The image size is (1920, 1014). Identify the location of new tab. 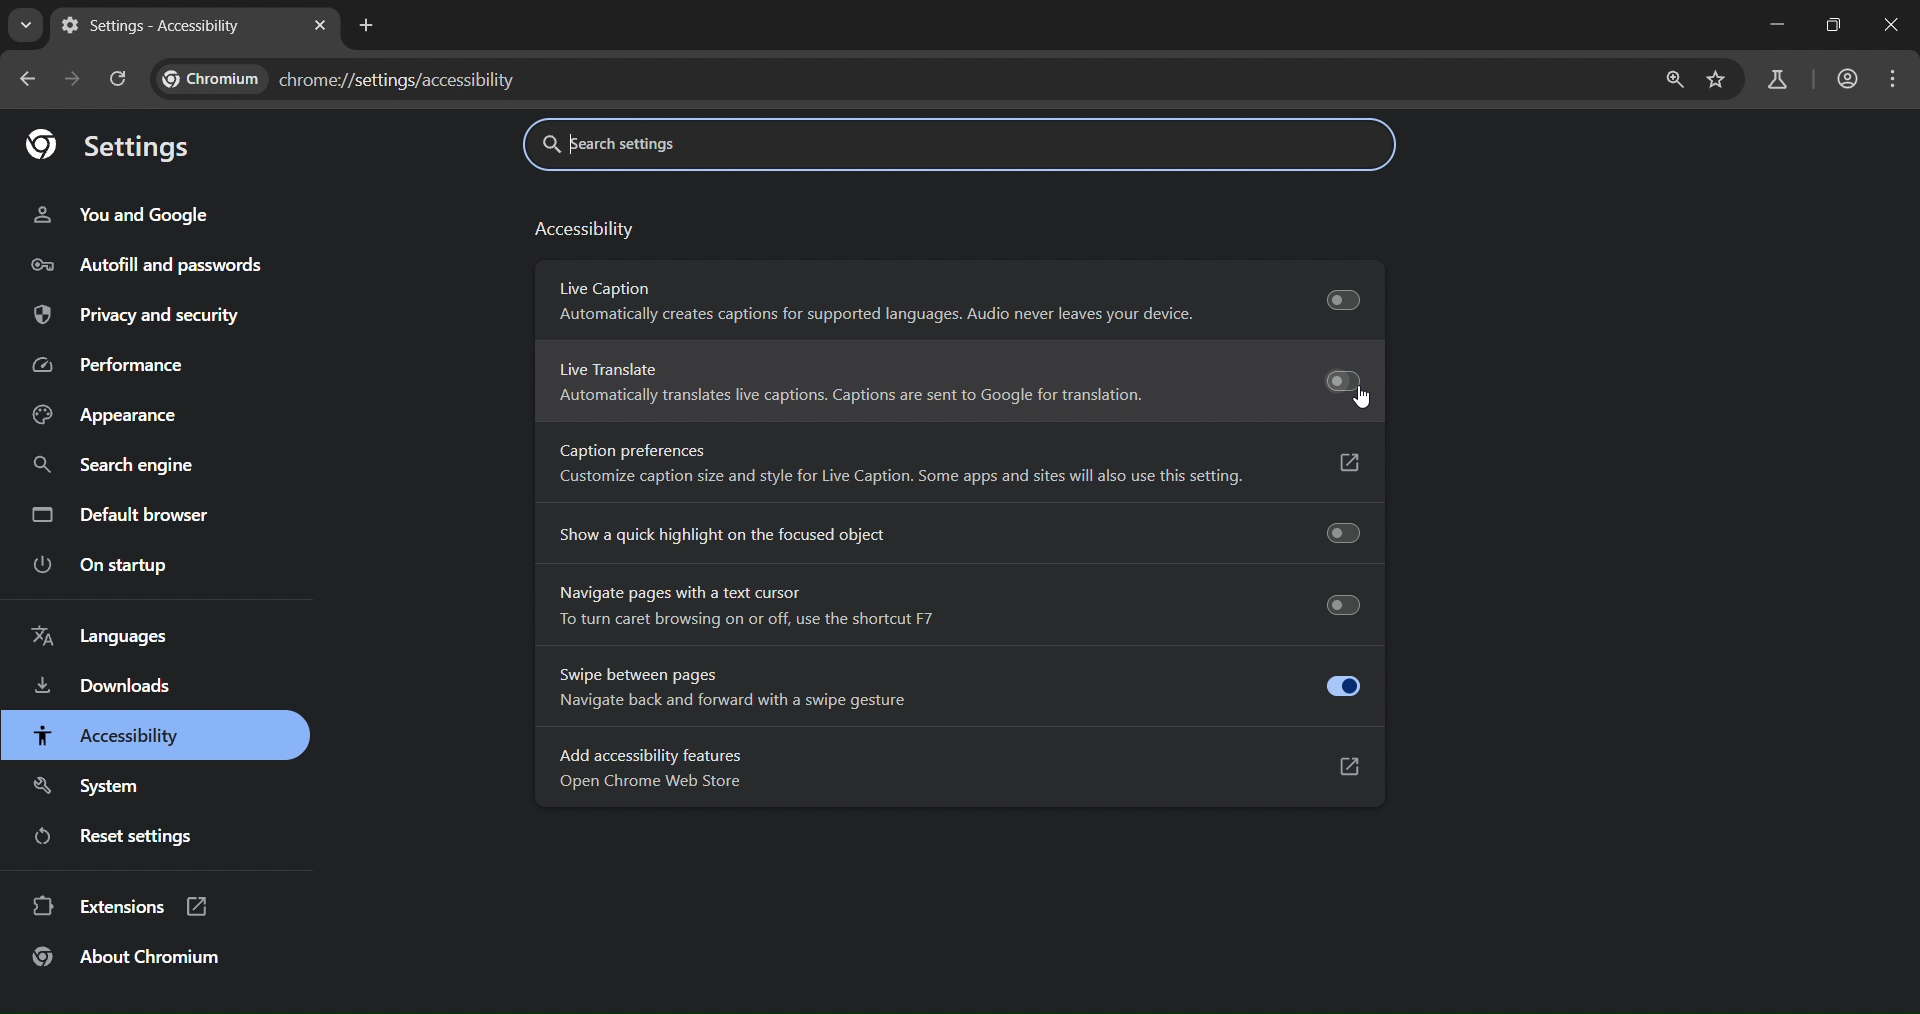
(364, 26).